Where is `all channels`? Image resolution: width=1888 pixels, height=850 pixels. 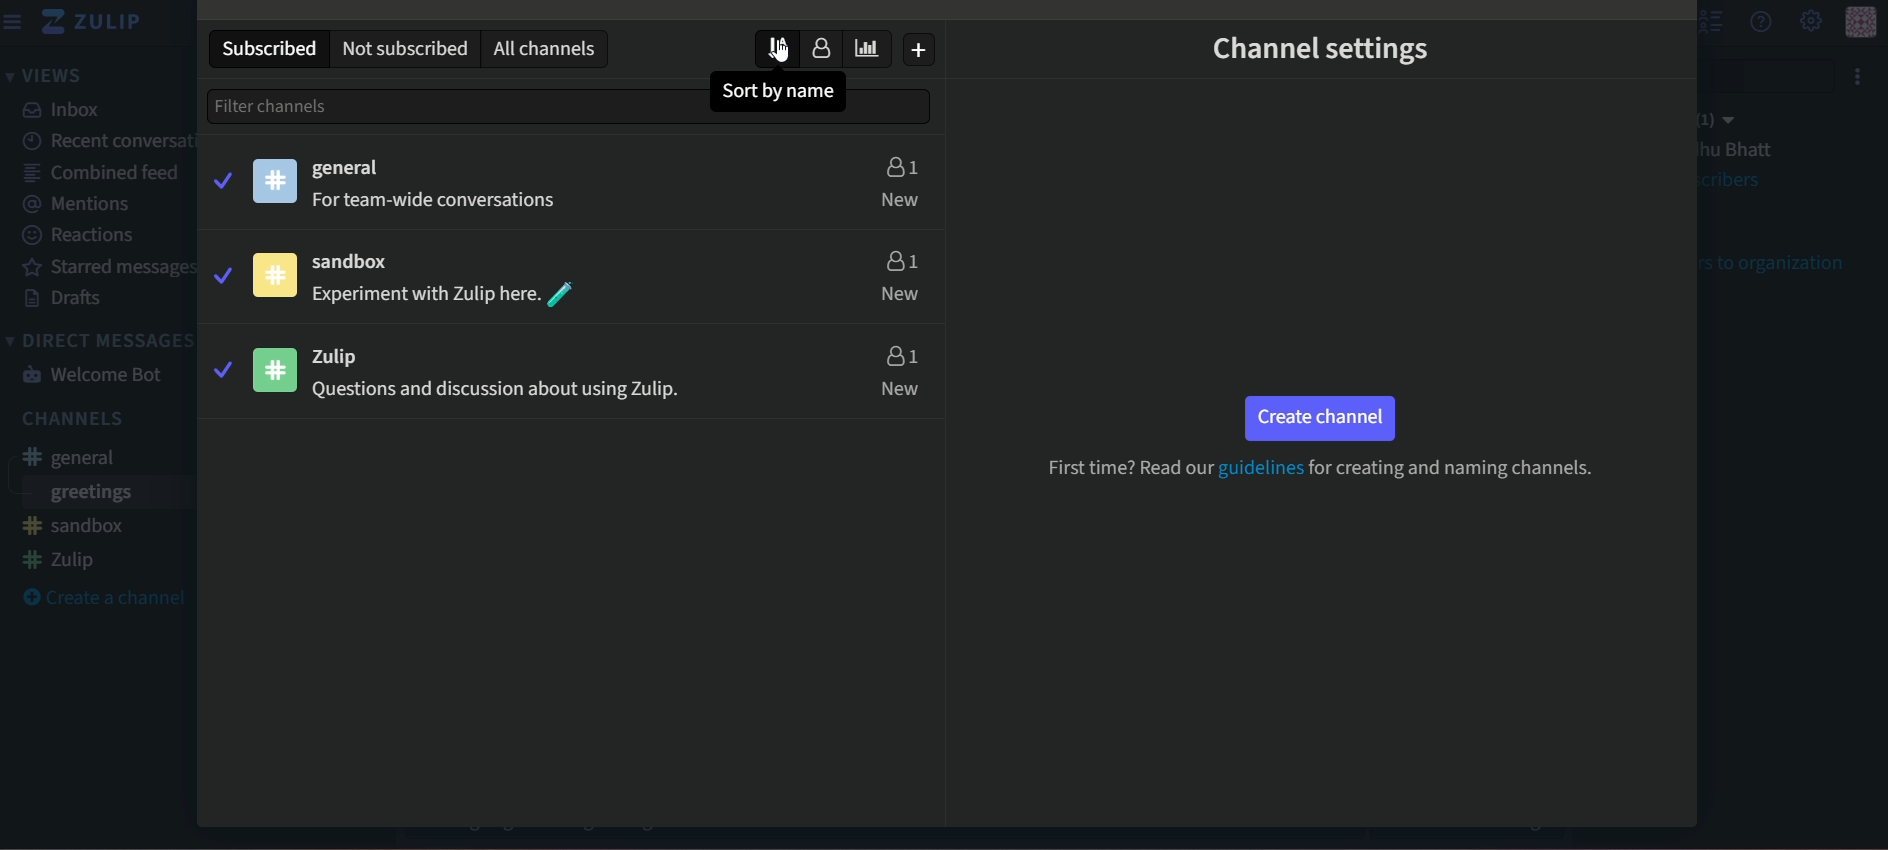
all channels is located at coordinates (545, 46).